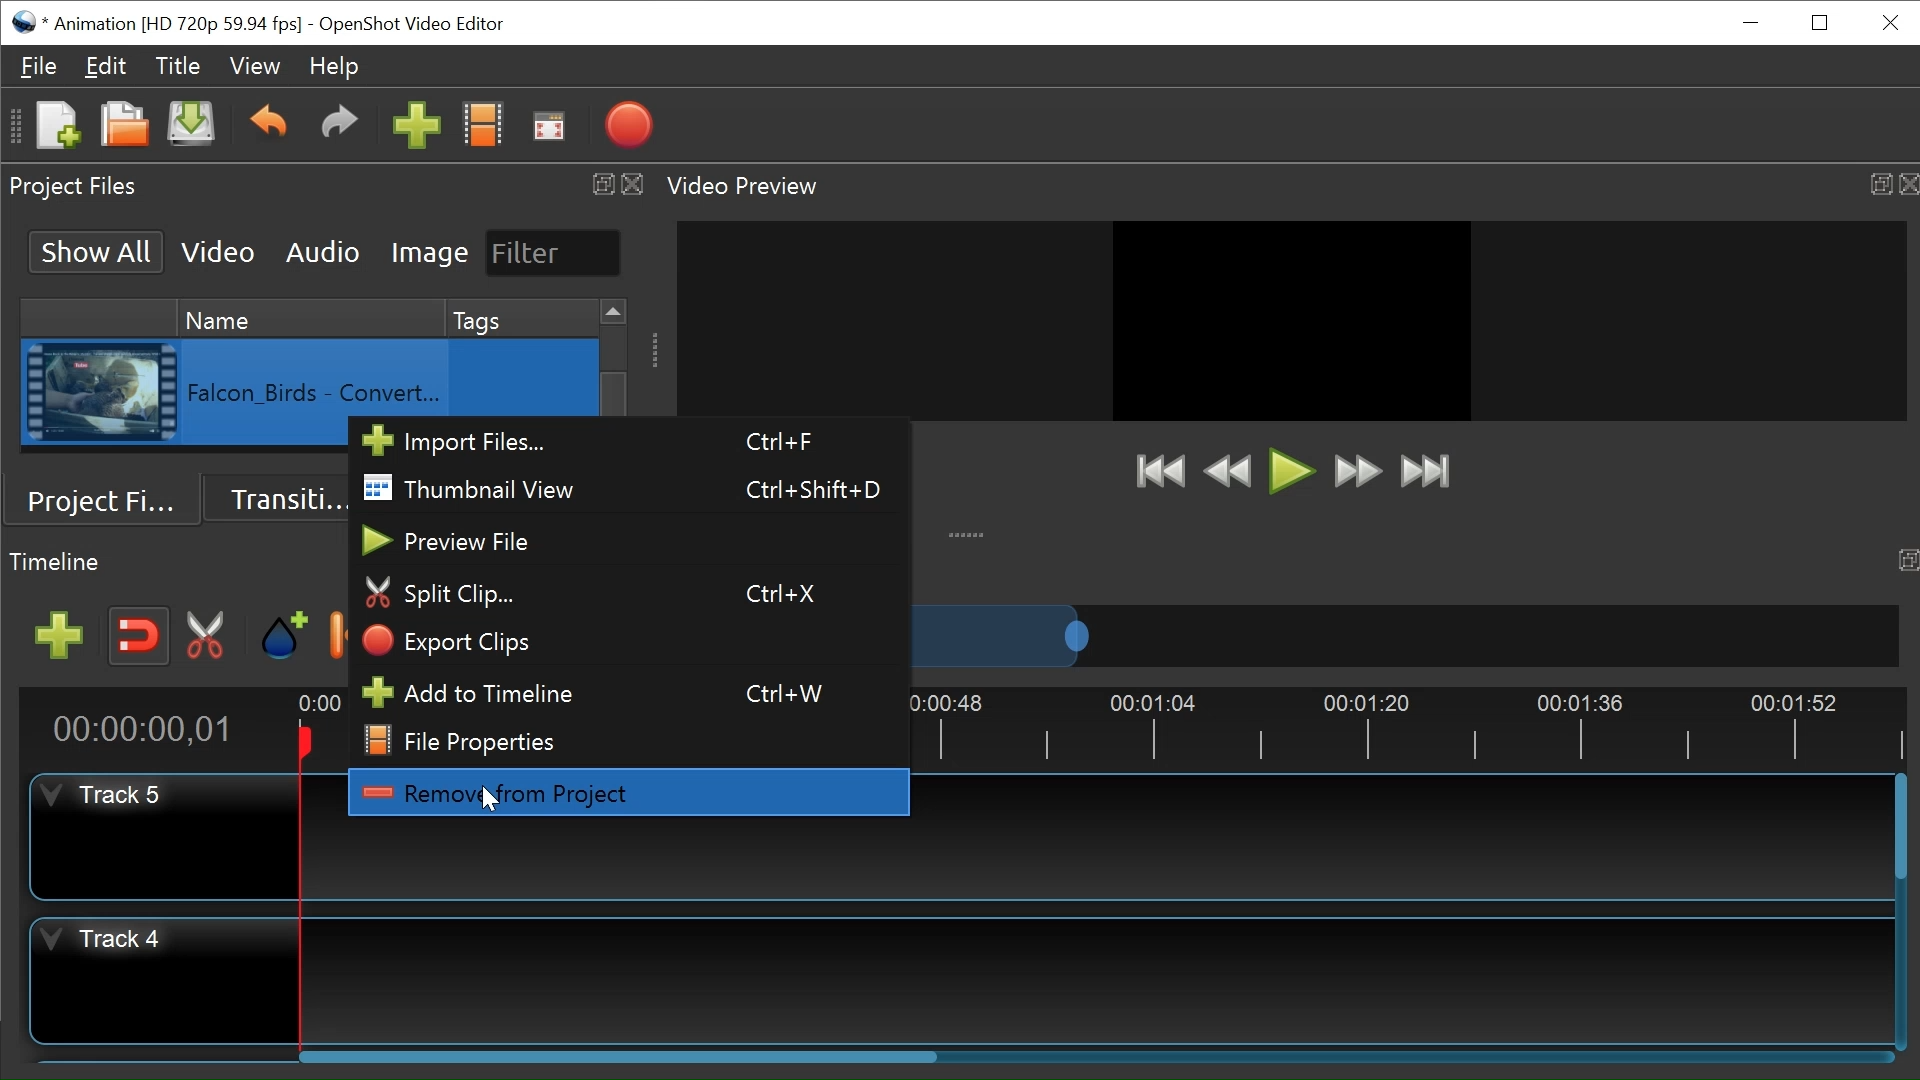 This screenshot has height=1080, width=1920. What do you see at coordinates (110, 795) in the screenshot?
I see `Track Header` at bounding box center [110, 795].